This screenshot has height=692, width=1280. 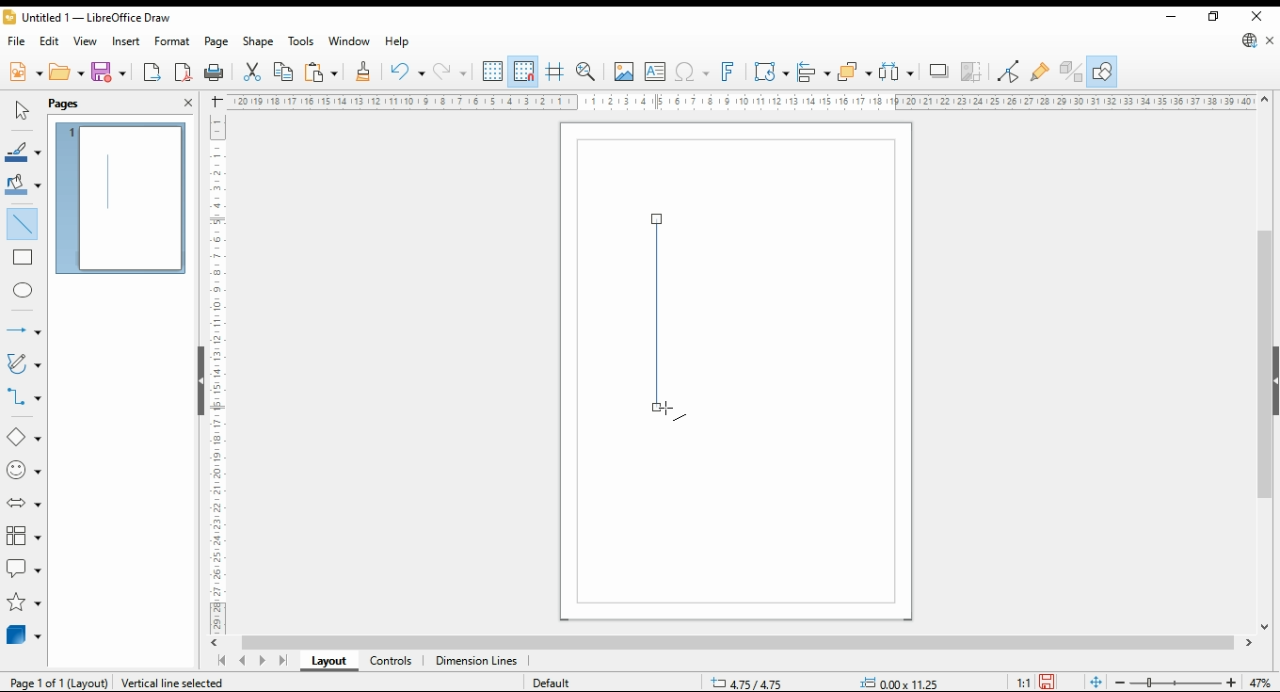 What do you see at coordinates (1265, 100) in the screenshot?
I see `move up` at bounding box center [1265, 100].